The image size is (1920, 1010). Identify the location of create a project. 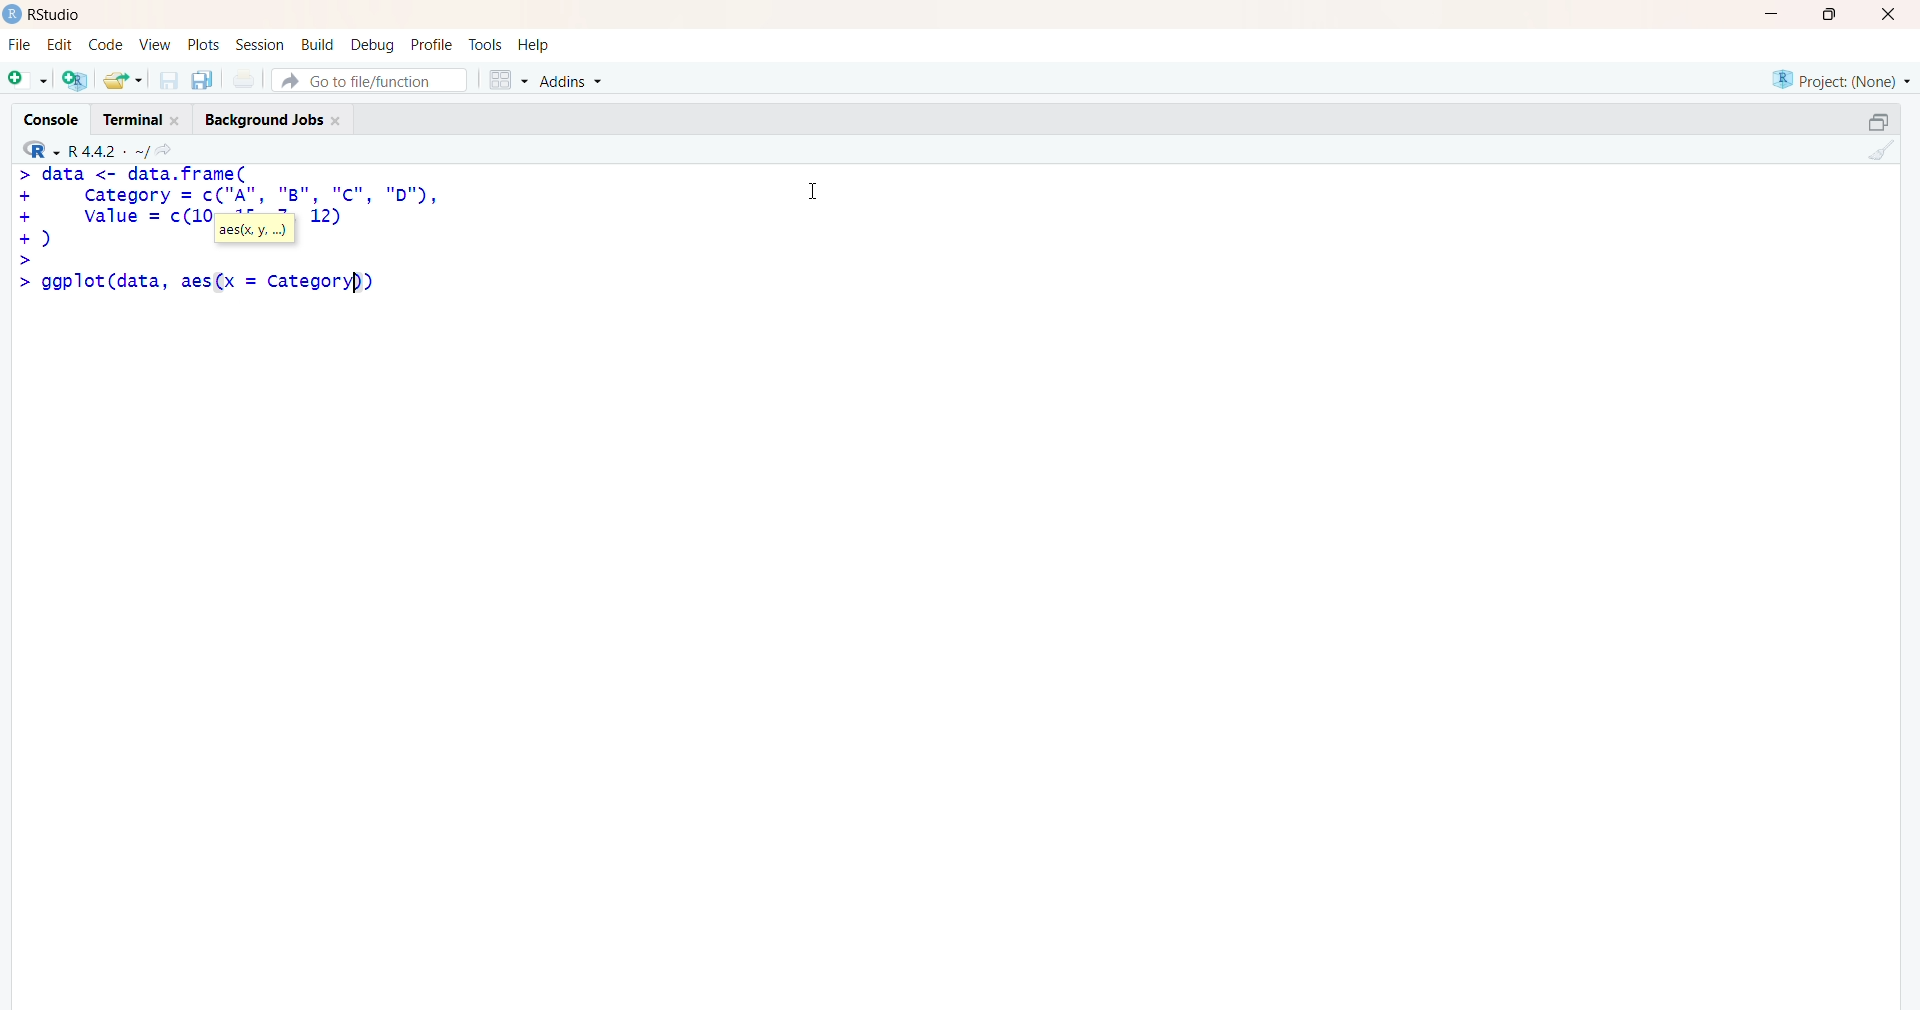
(74, 79).